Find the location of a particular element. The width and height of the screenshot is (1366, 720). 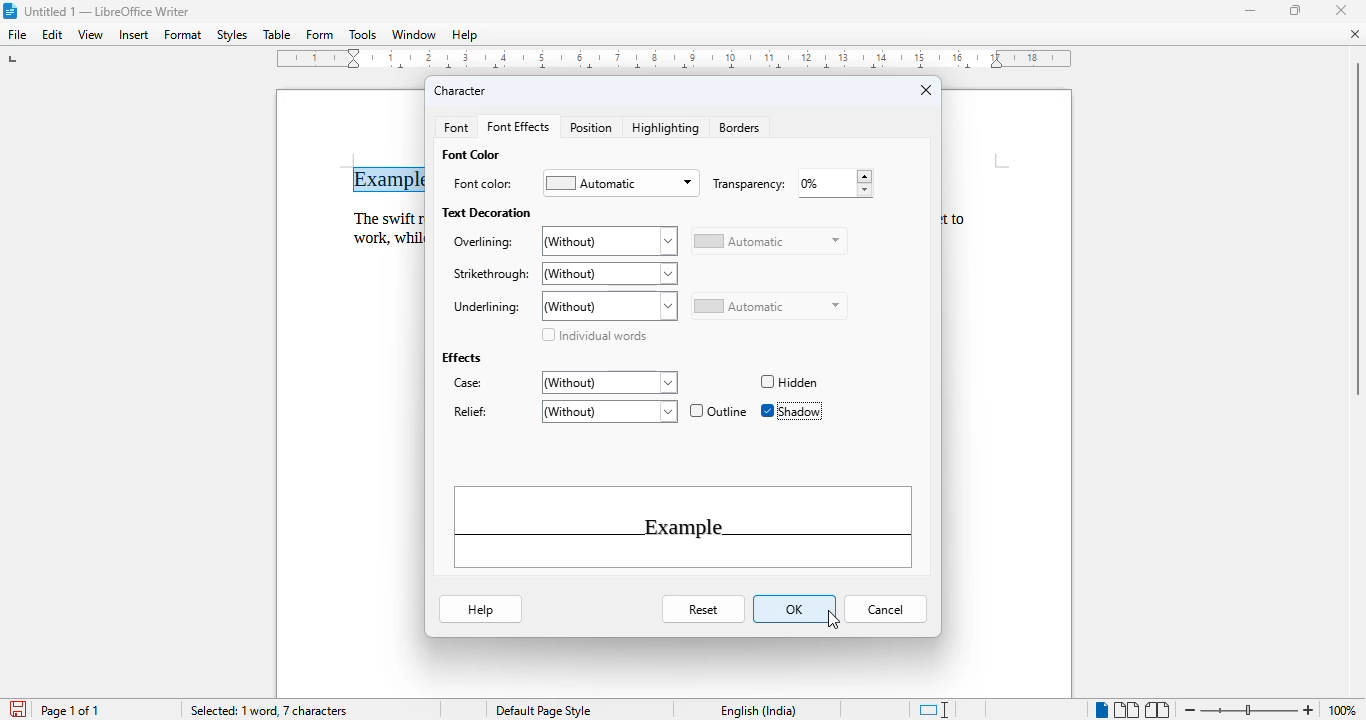

Example: (right click on selected text) is located at coordinates (396, 176).